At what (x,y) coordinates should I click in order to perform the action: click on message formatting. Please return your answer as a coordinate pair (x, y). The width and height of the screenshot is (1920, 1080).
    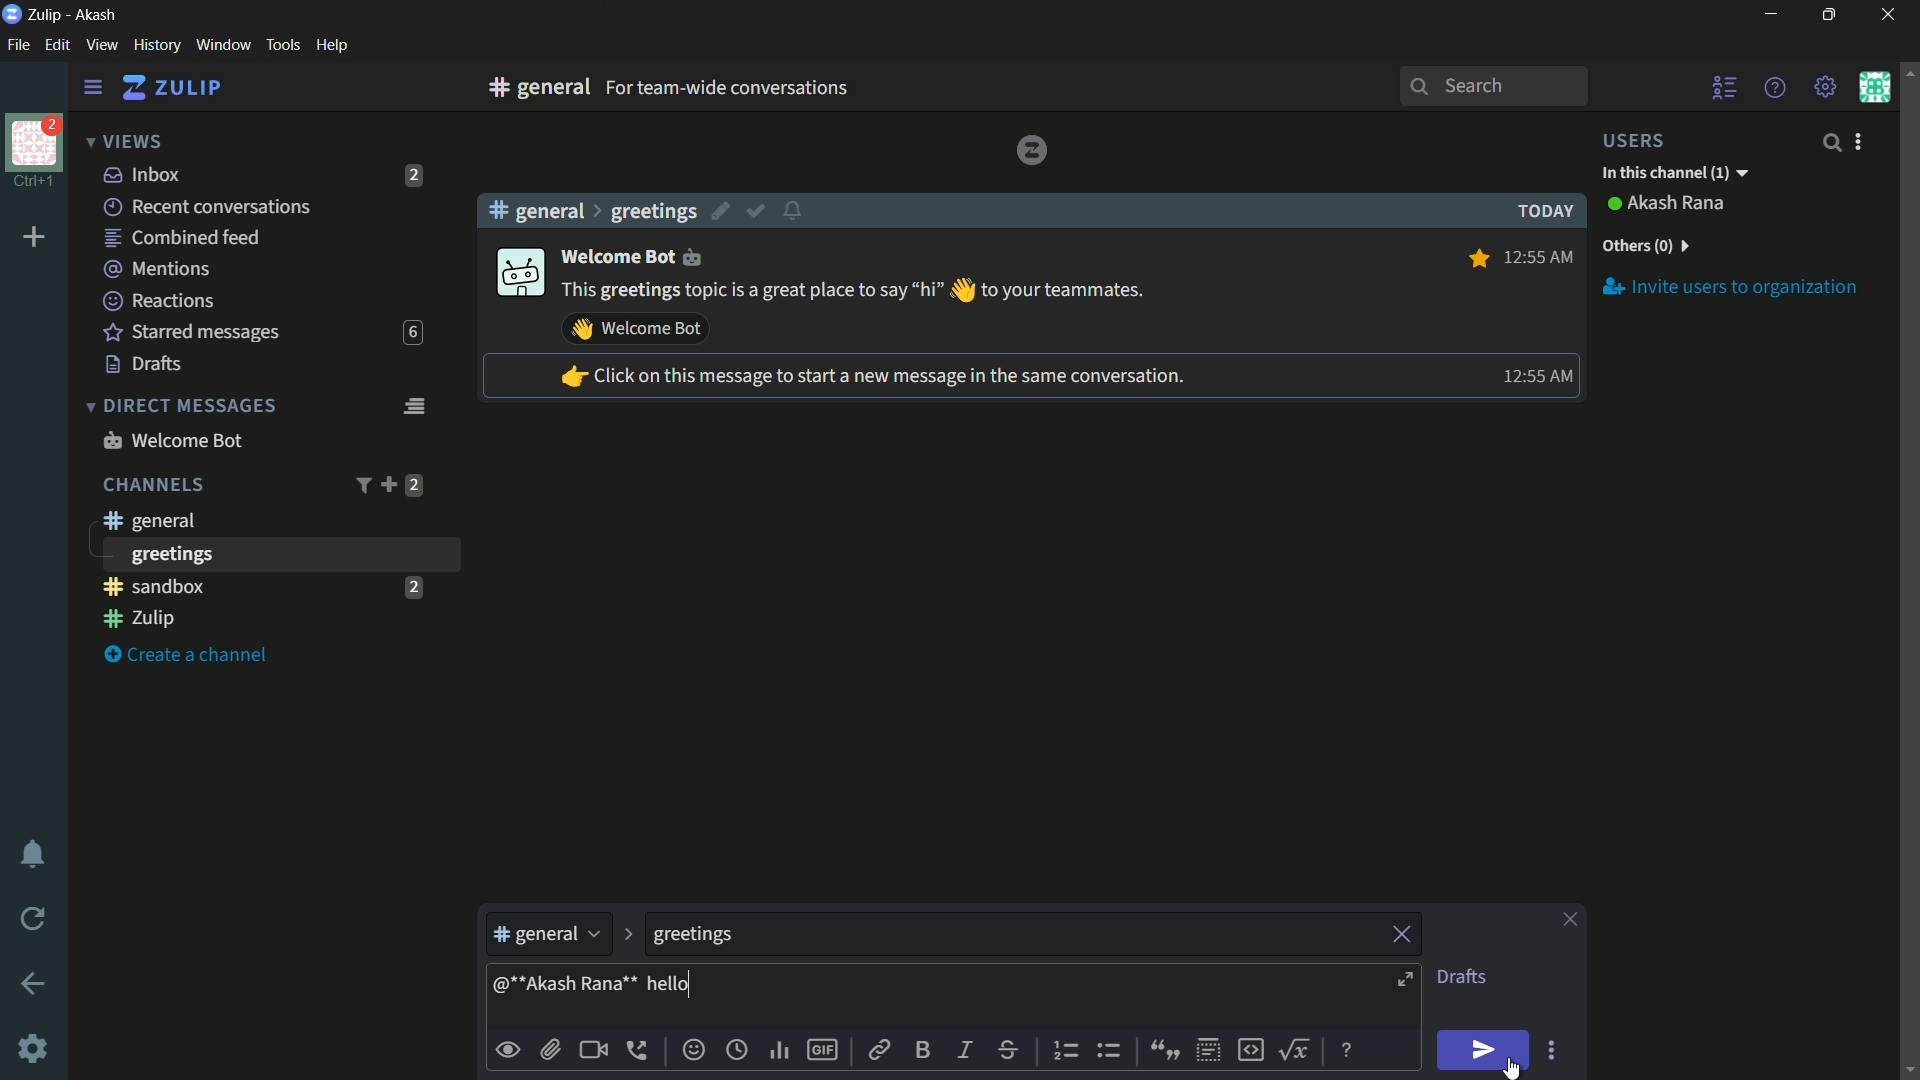
    Looking at the image, I should click on (1349, 1048).